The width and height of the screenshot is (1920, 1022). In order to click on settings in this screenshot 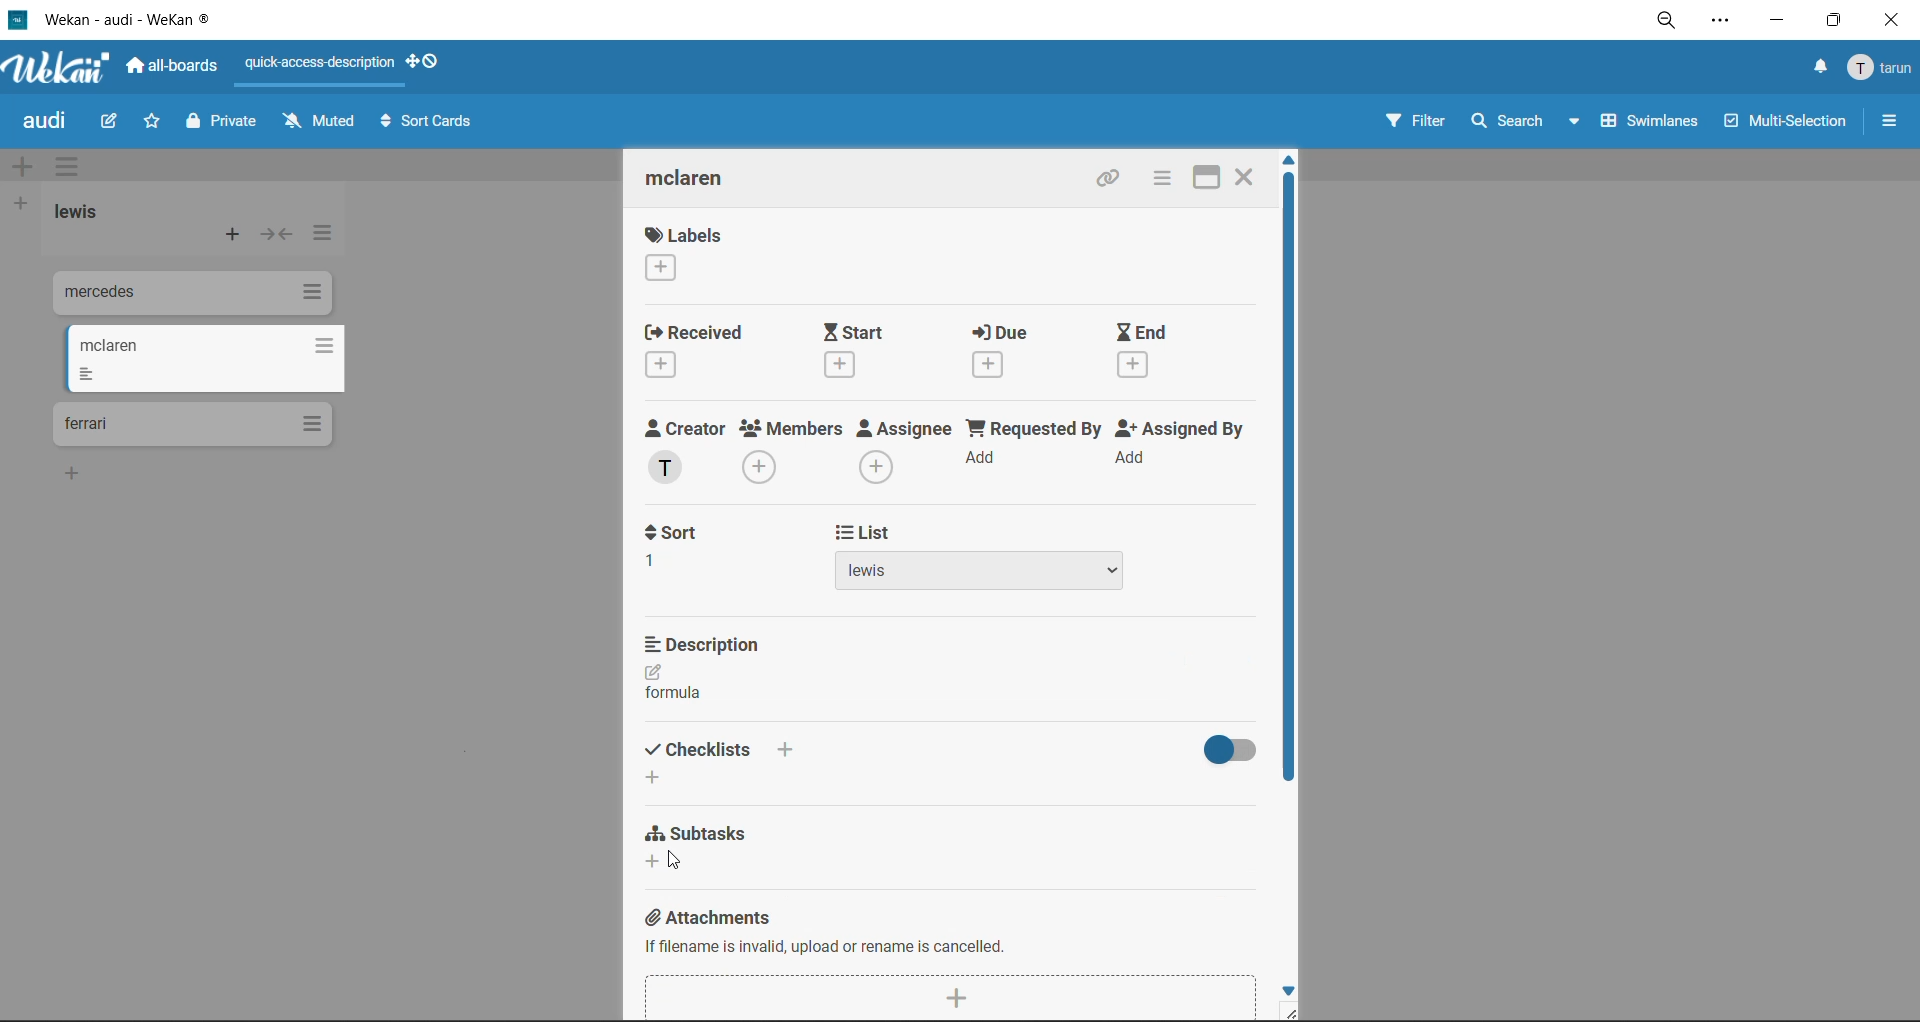, I will do `click(1719, 23)`.